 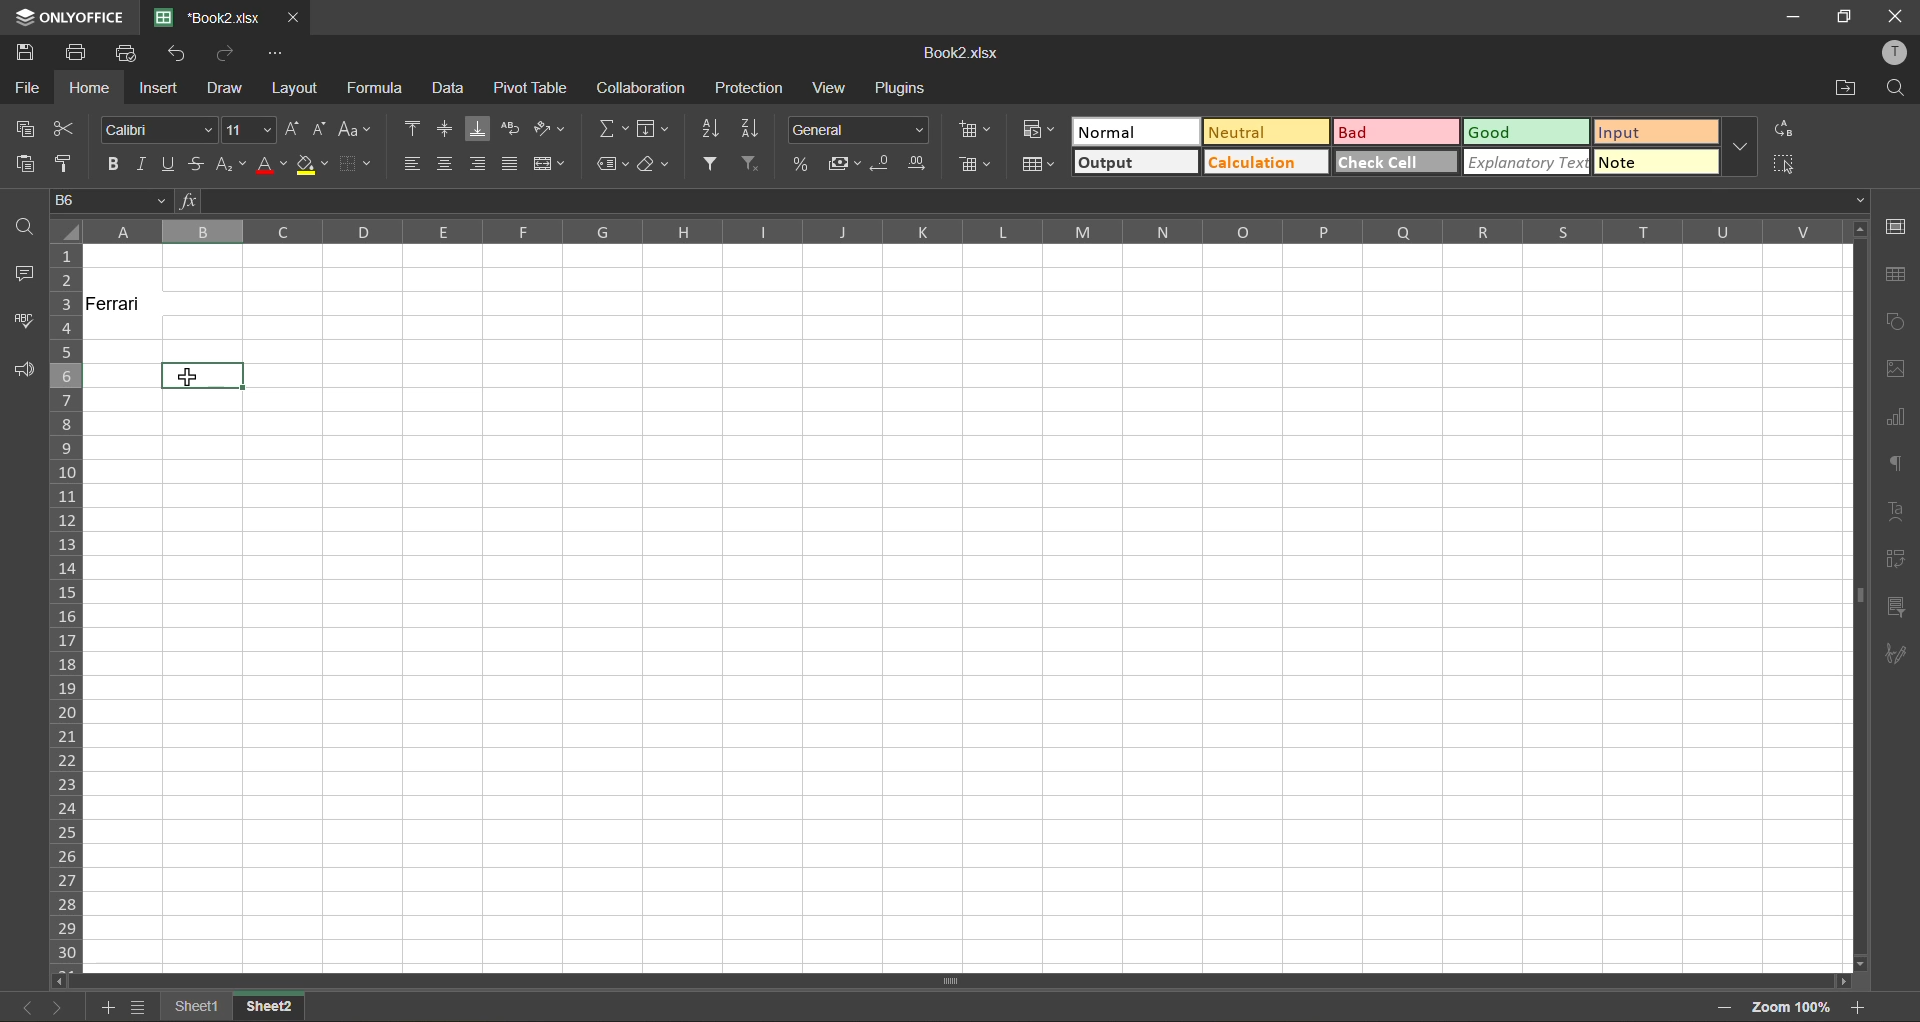 I want to click on align center, so click(x=447, y=164).